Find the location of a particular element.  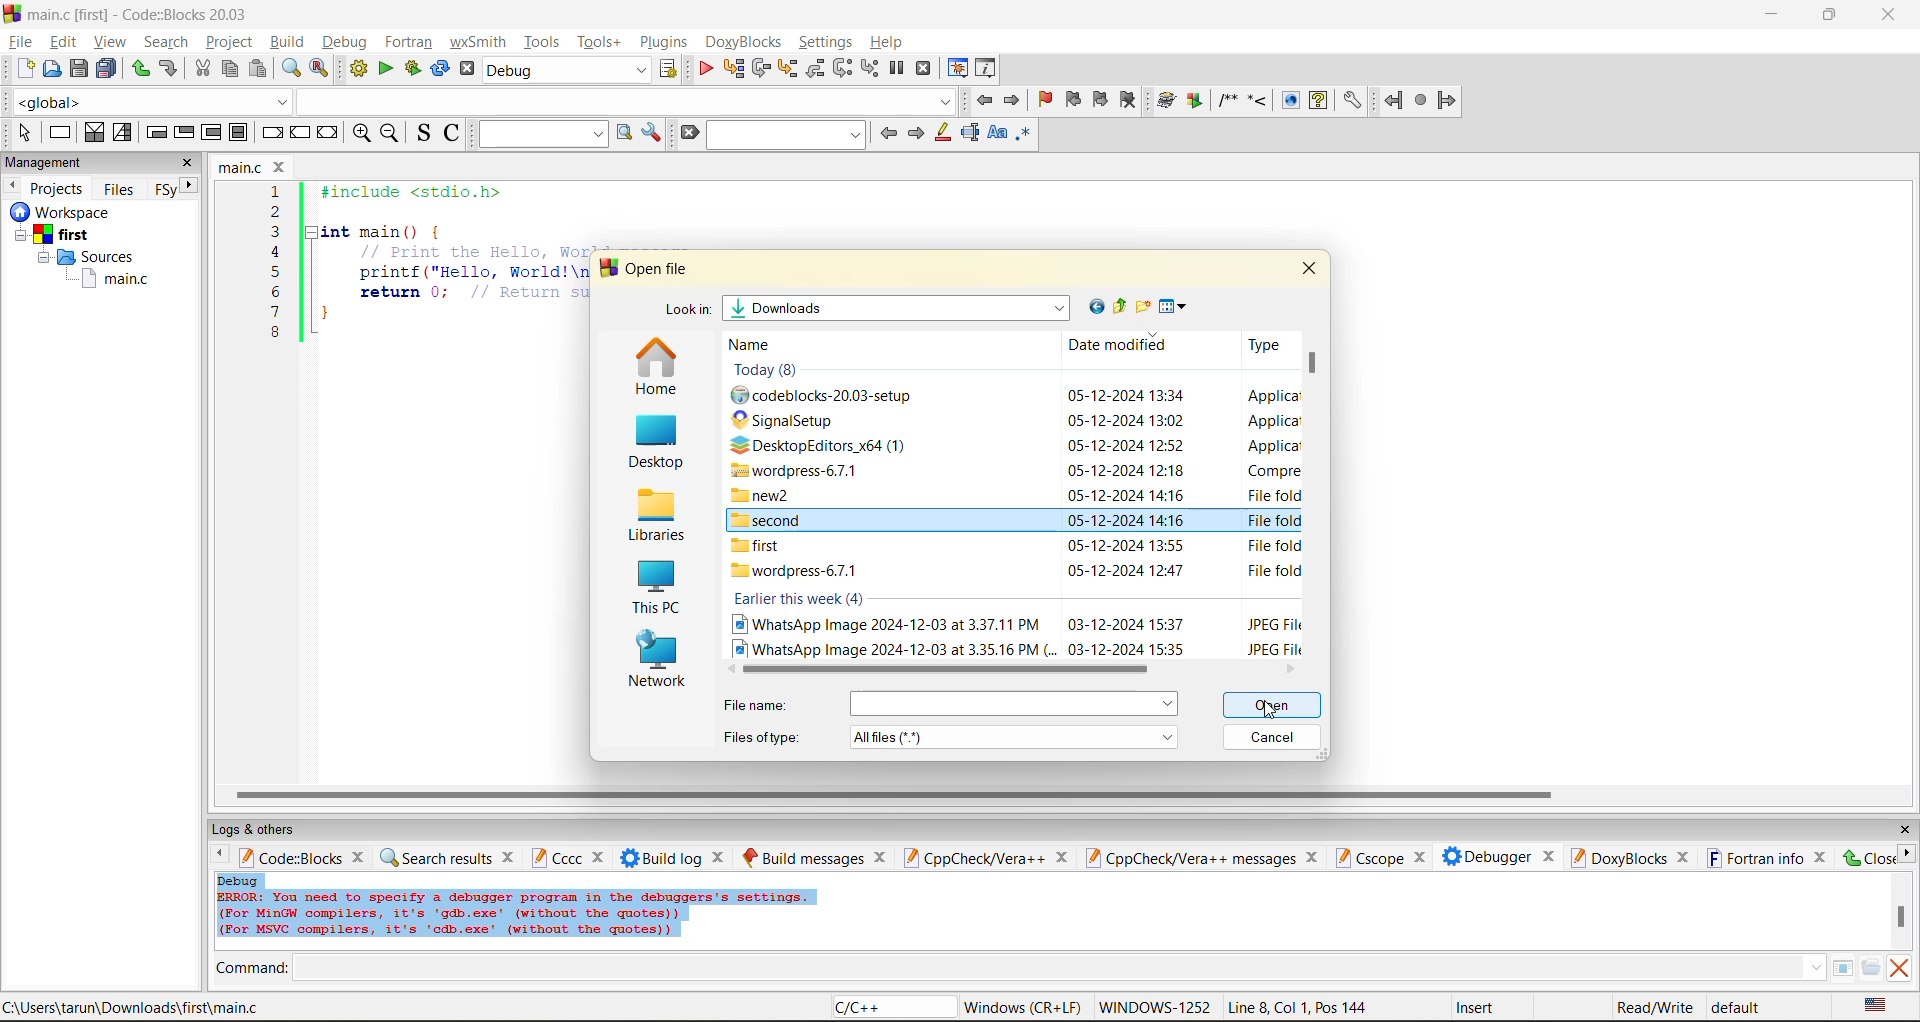

close is located at coordinates (1867, 857).